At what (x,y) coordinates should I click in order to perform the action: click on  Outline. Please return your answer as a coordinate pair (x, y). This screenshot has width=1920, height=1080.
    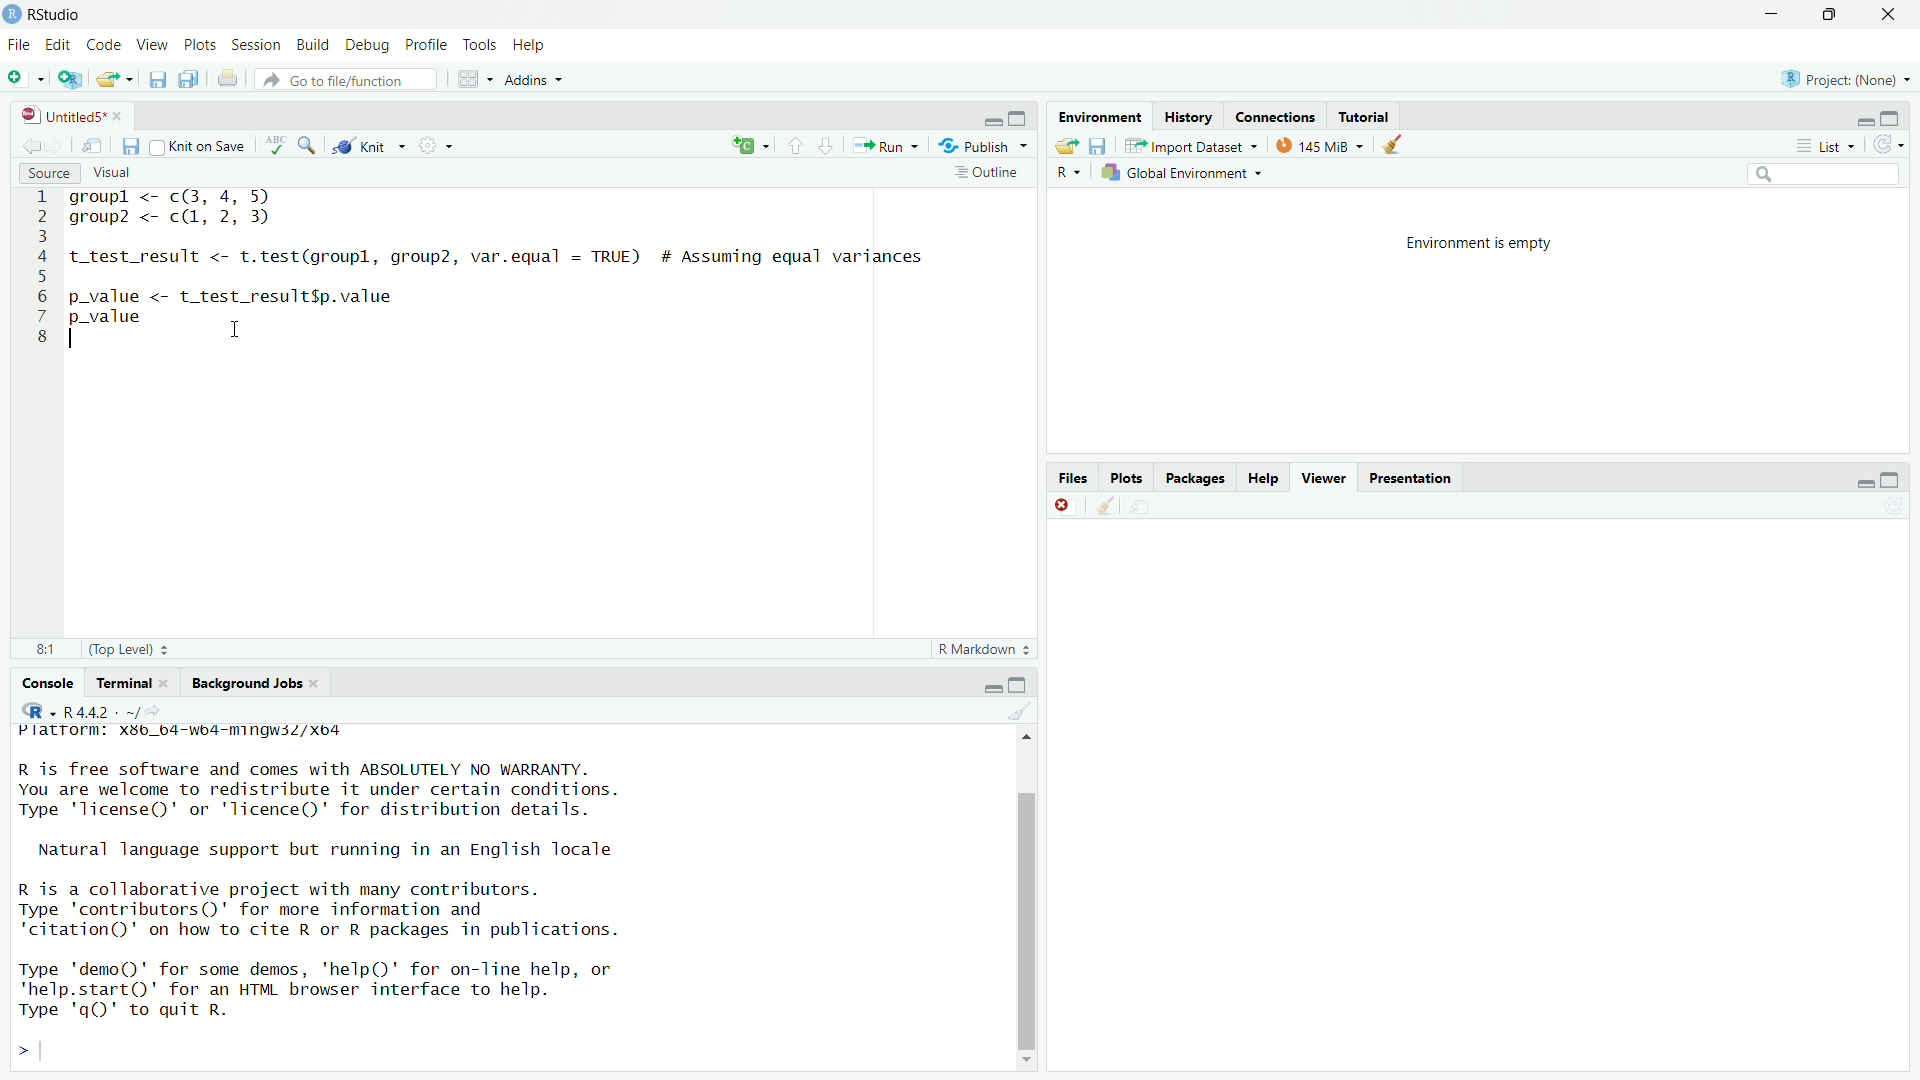
    Looking at the image, I should click on (985, 172).